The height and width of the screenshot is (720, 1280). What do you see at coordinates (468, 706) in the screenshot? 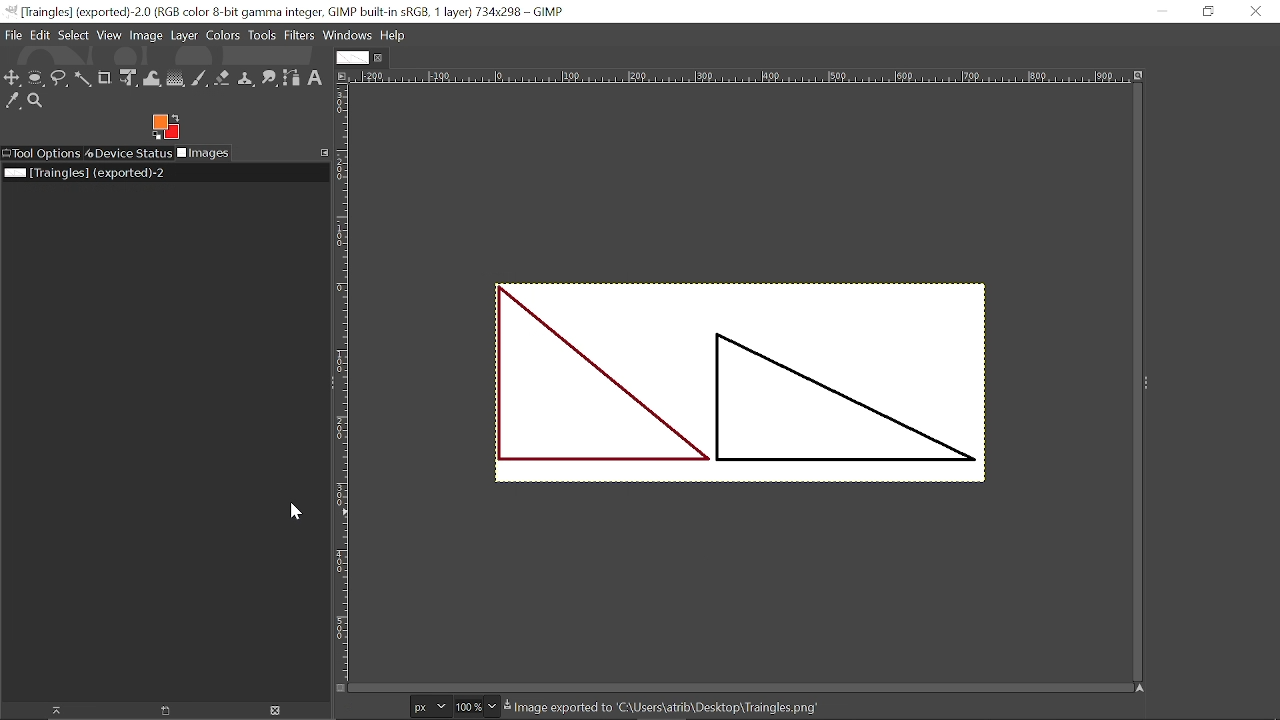
I see `Current zoom` at bounding box center [468, 706].